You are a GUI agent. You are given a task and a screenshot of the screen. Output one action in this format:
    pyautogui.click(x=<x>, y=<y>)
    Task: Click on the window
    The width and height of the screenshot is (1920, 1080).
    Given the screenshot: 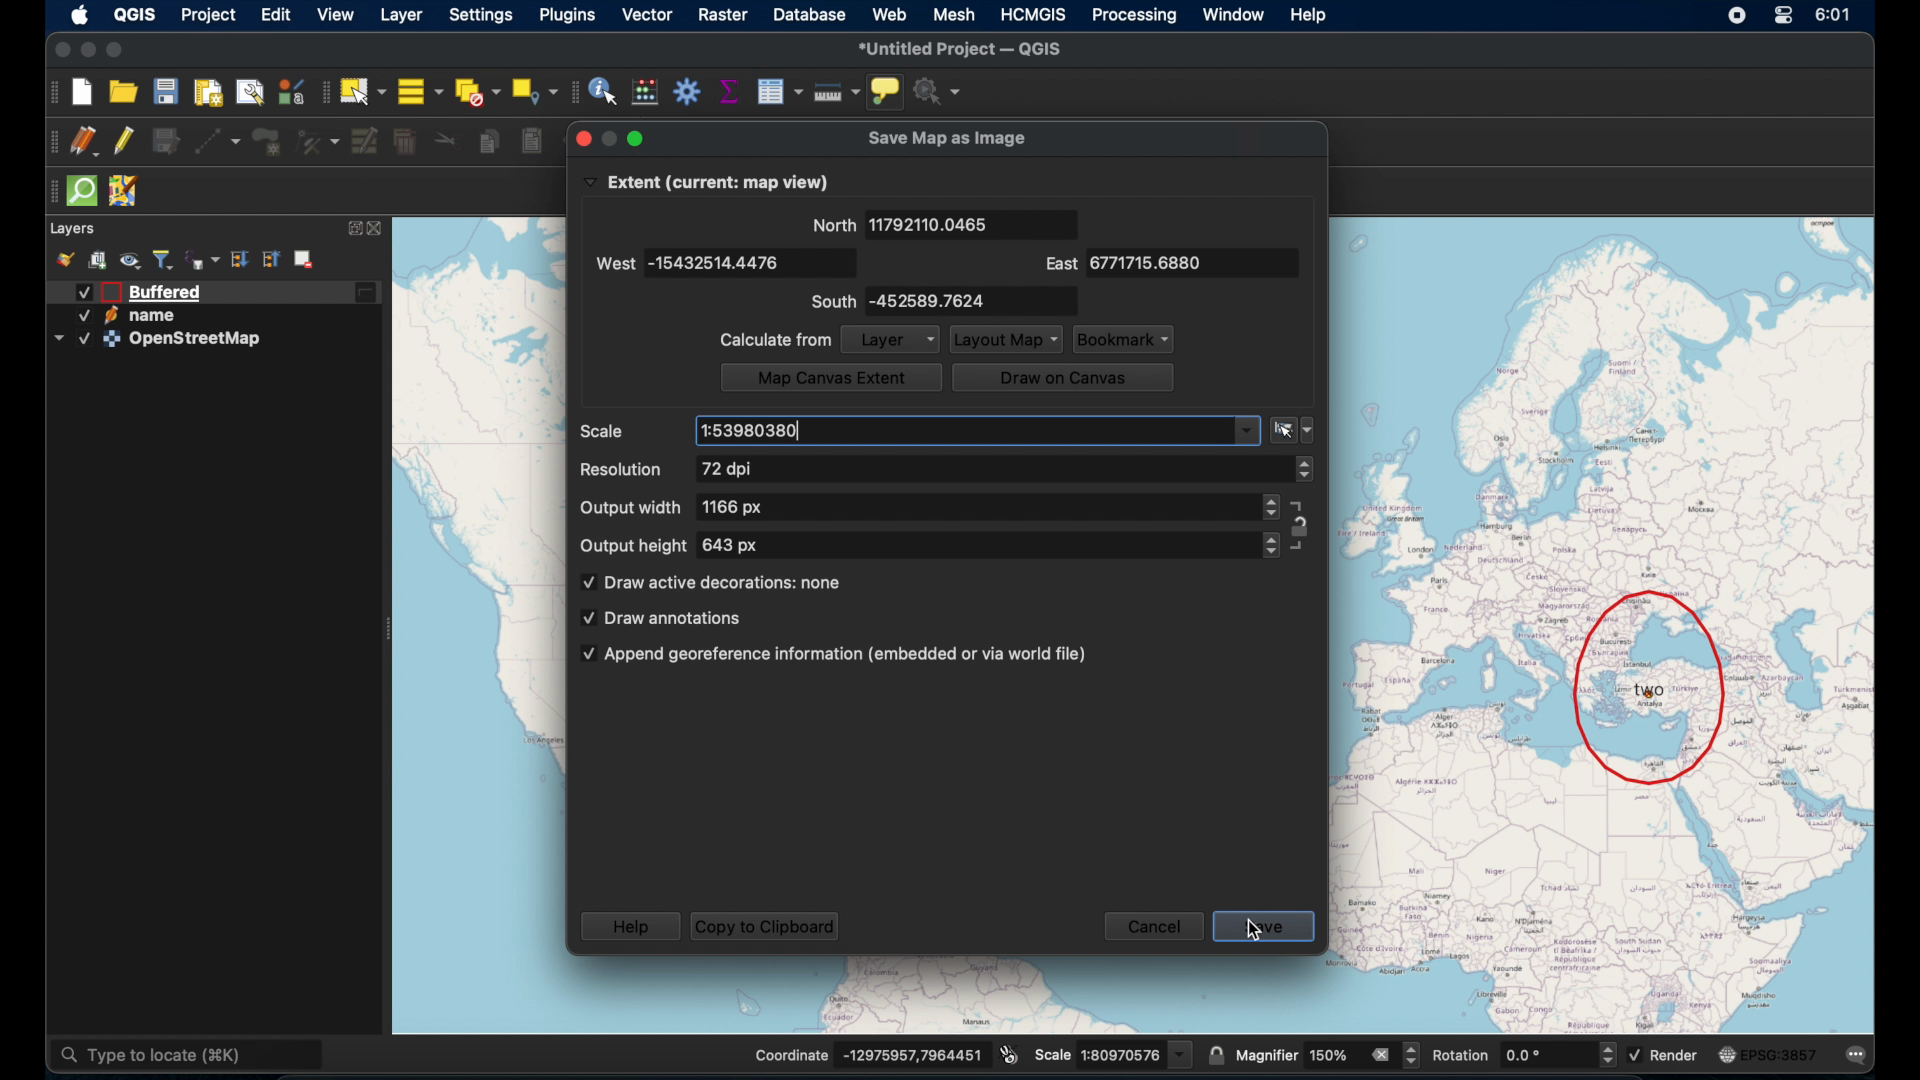 What is the action you would take?
    pyautogui.click(x=1235, y=16)
    